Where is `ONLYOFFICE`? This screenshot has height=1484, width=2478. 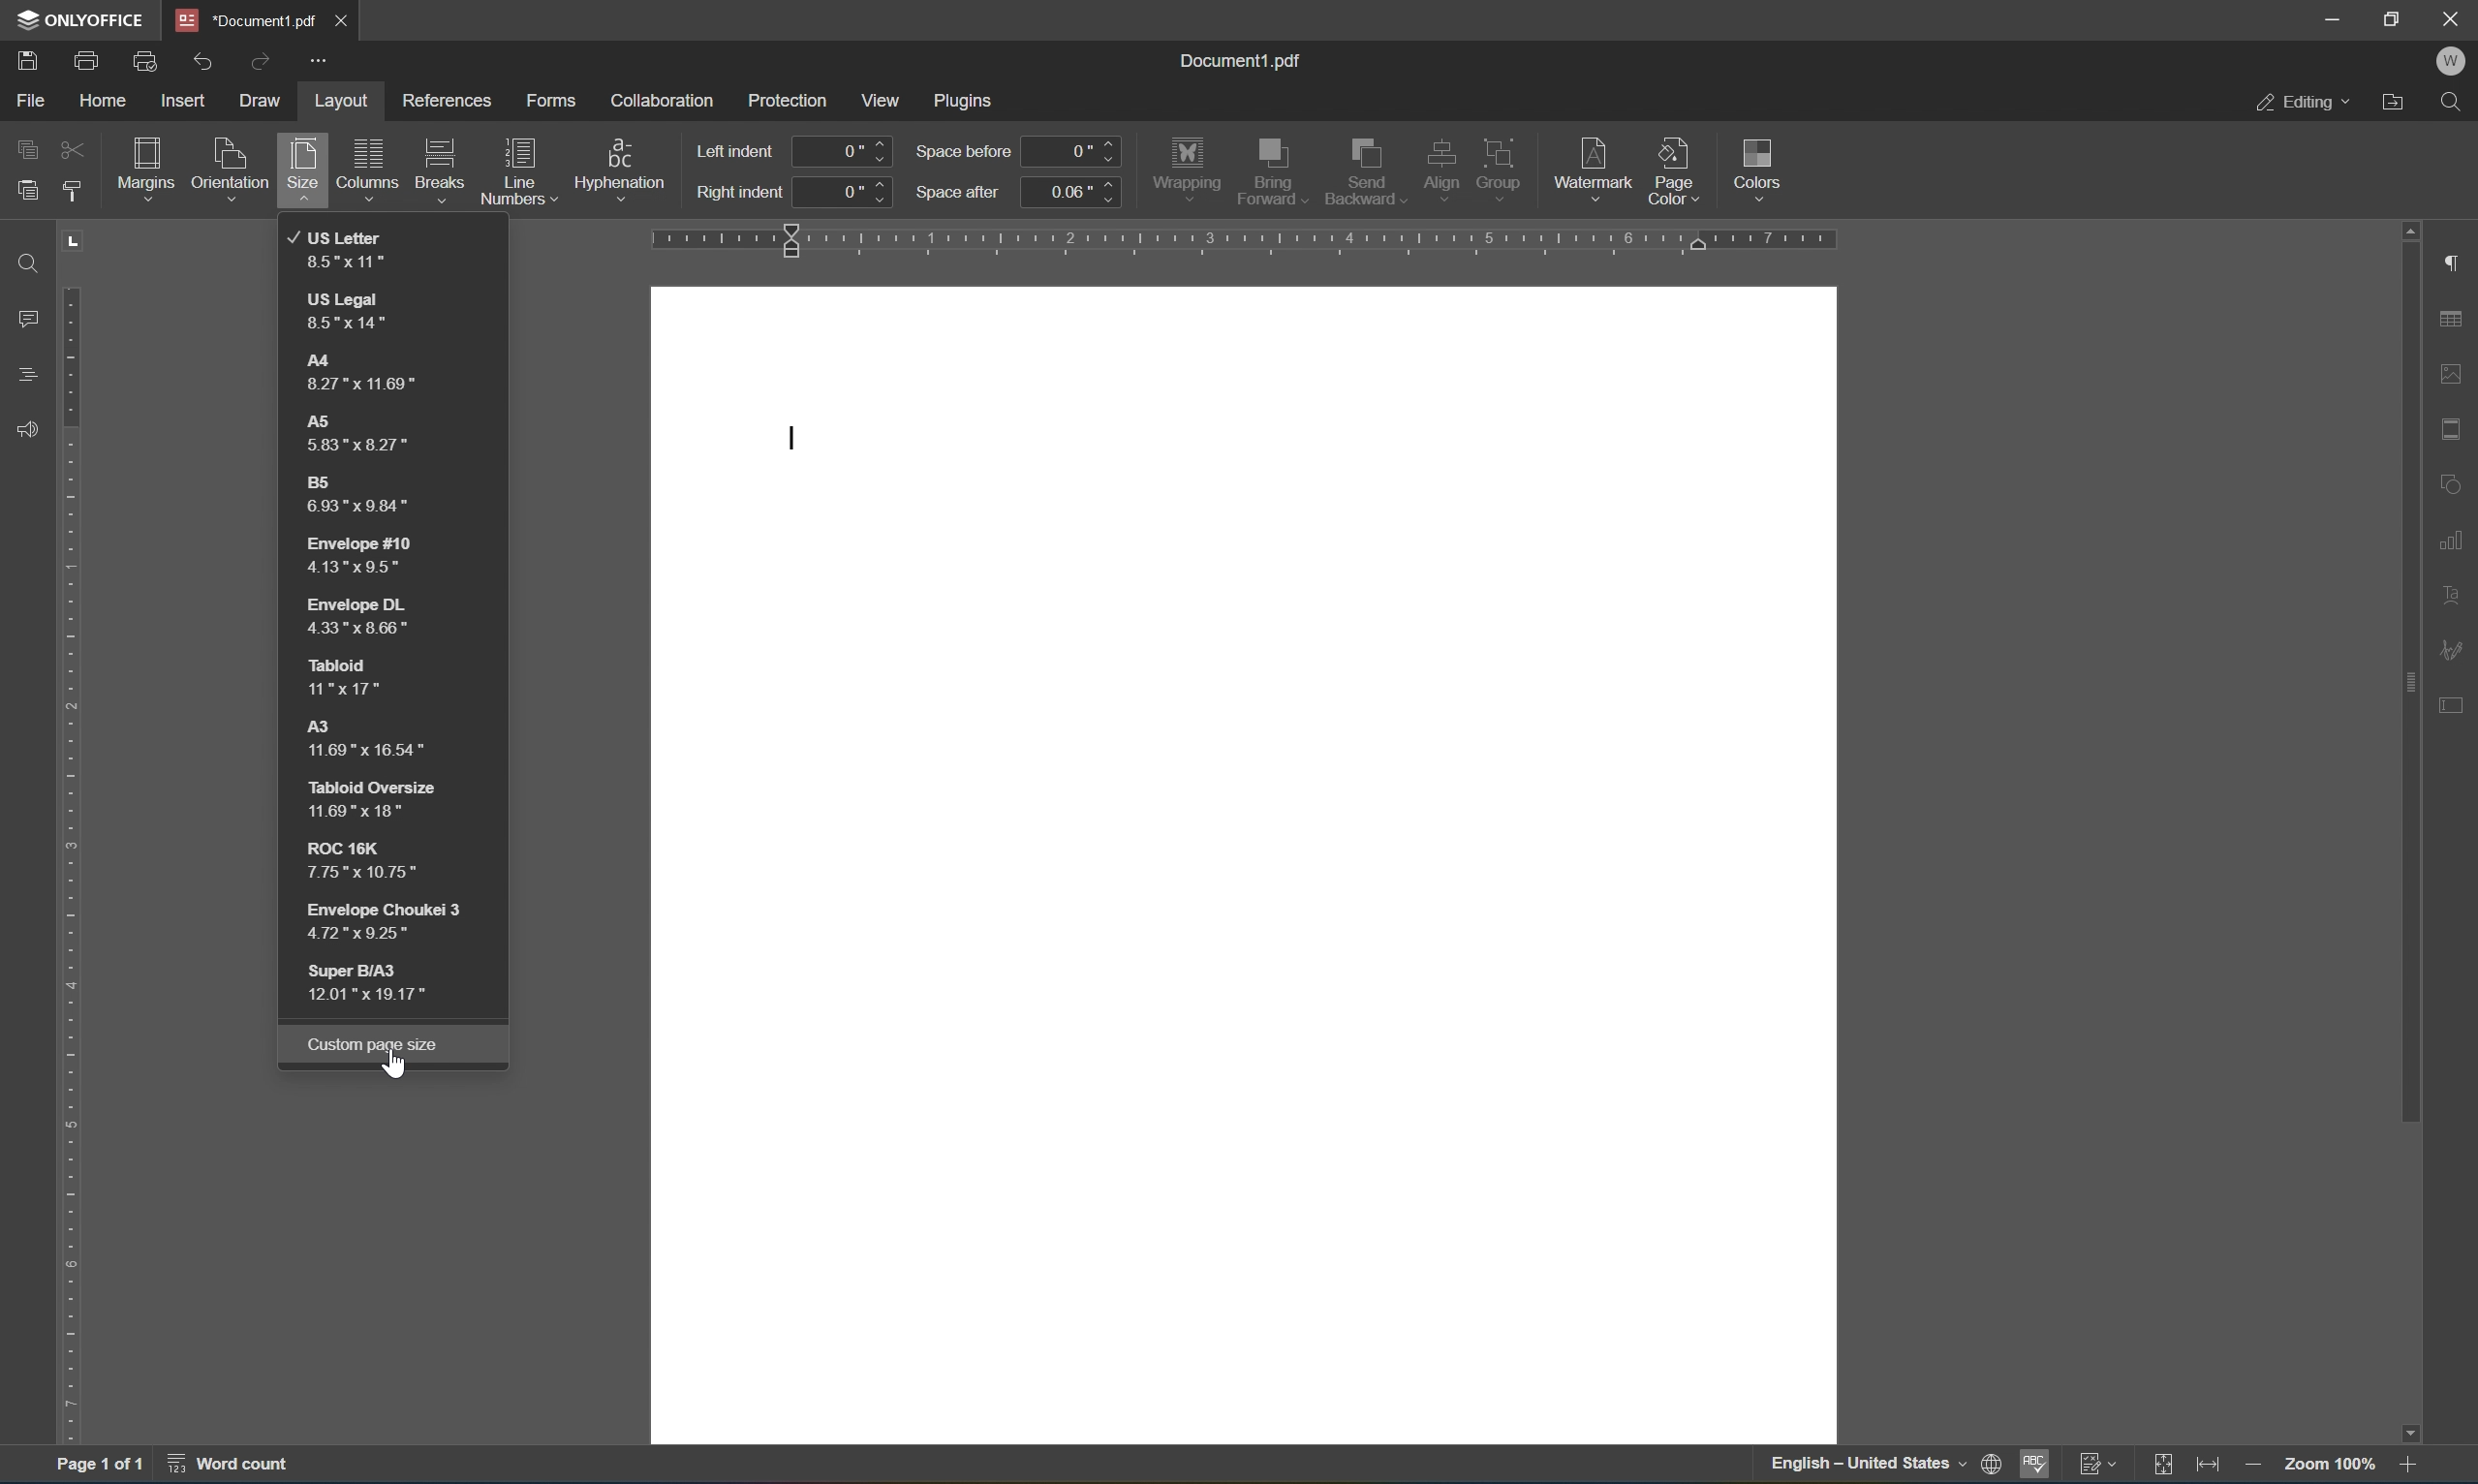
ONLYOFFICE is located at coordinates (78, 19).